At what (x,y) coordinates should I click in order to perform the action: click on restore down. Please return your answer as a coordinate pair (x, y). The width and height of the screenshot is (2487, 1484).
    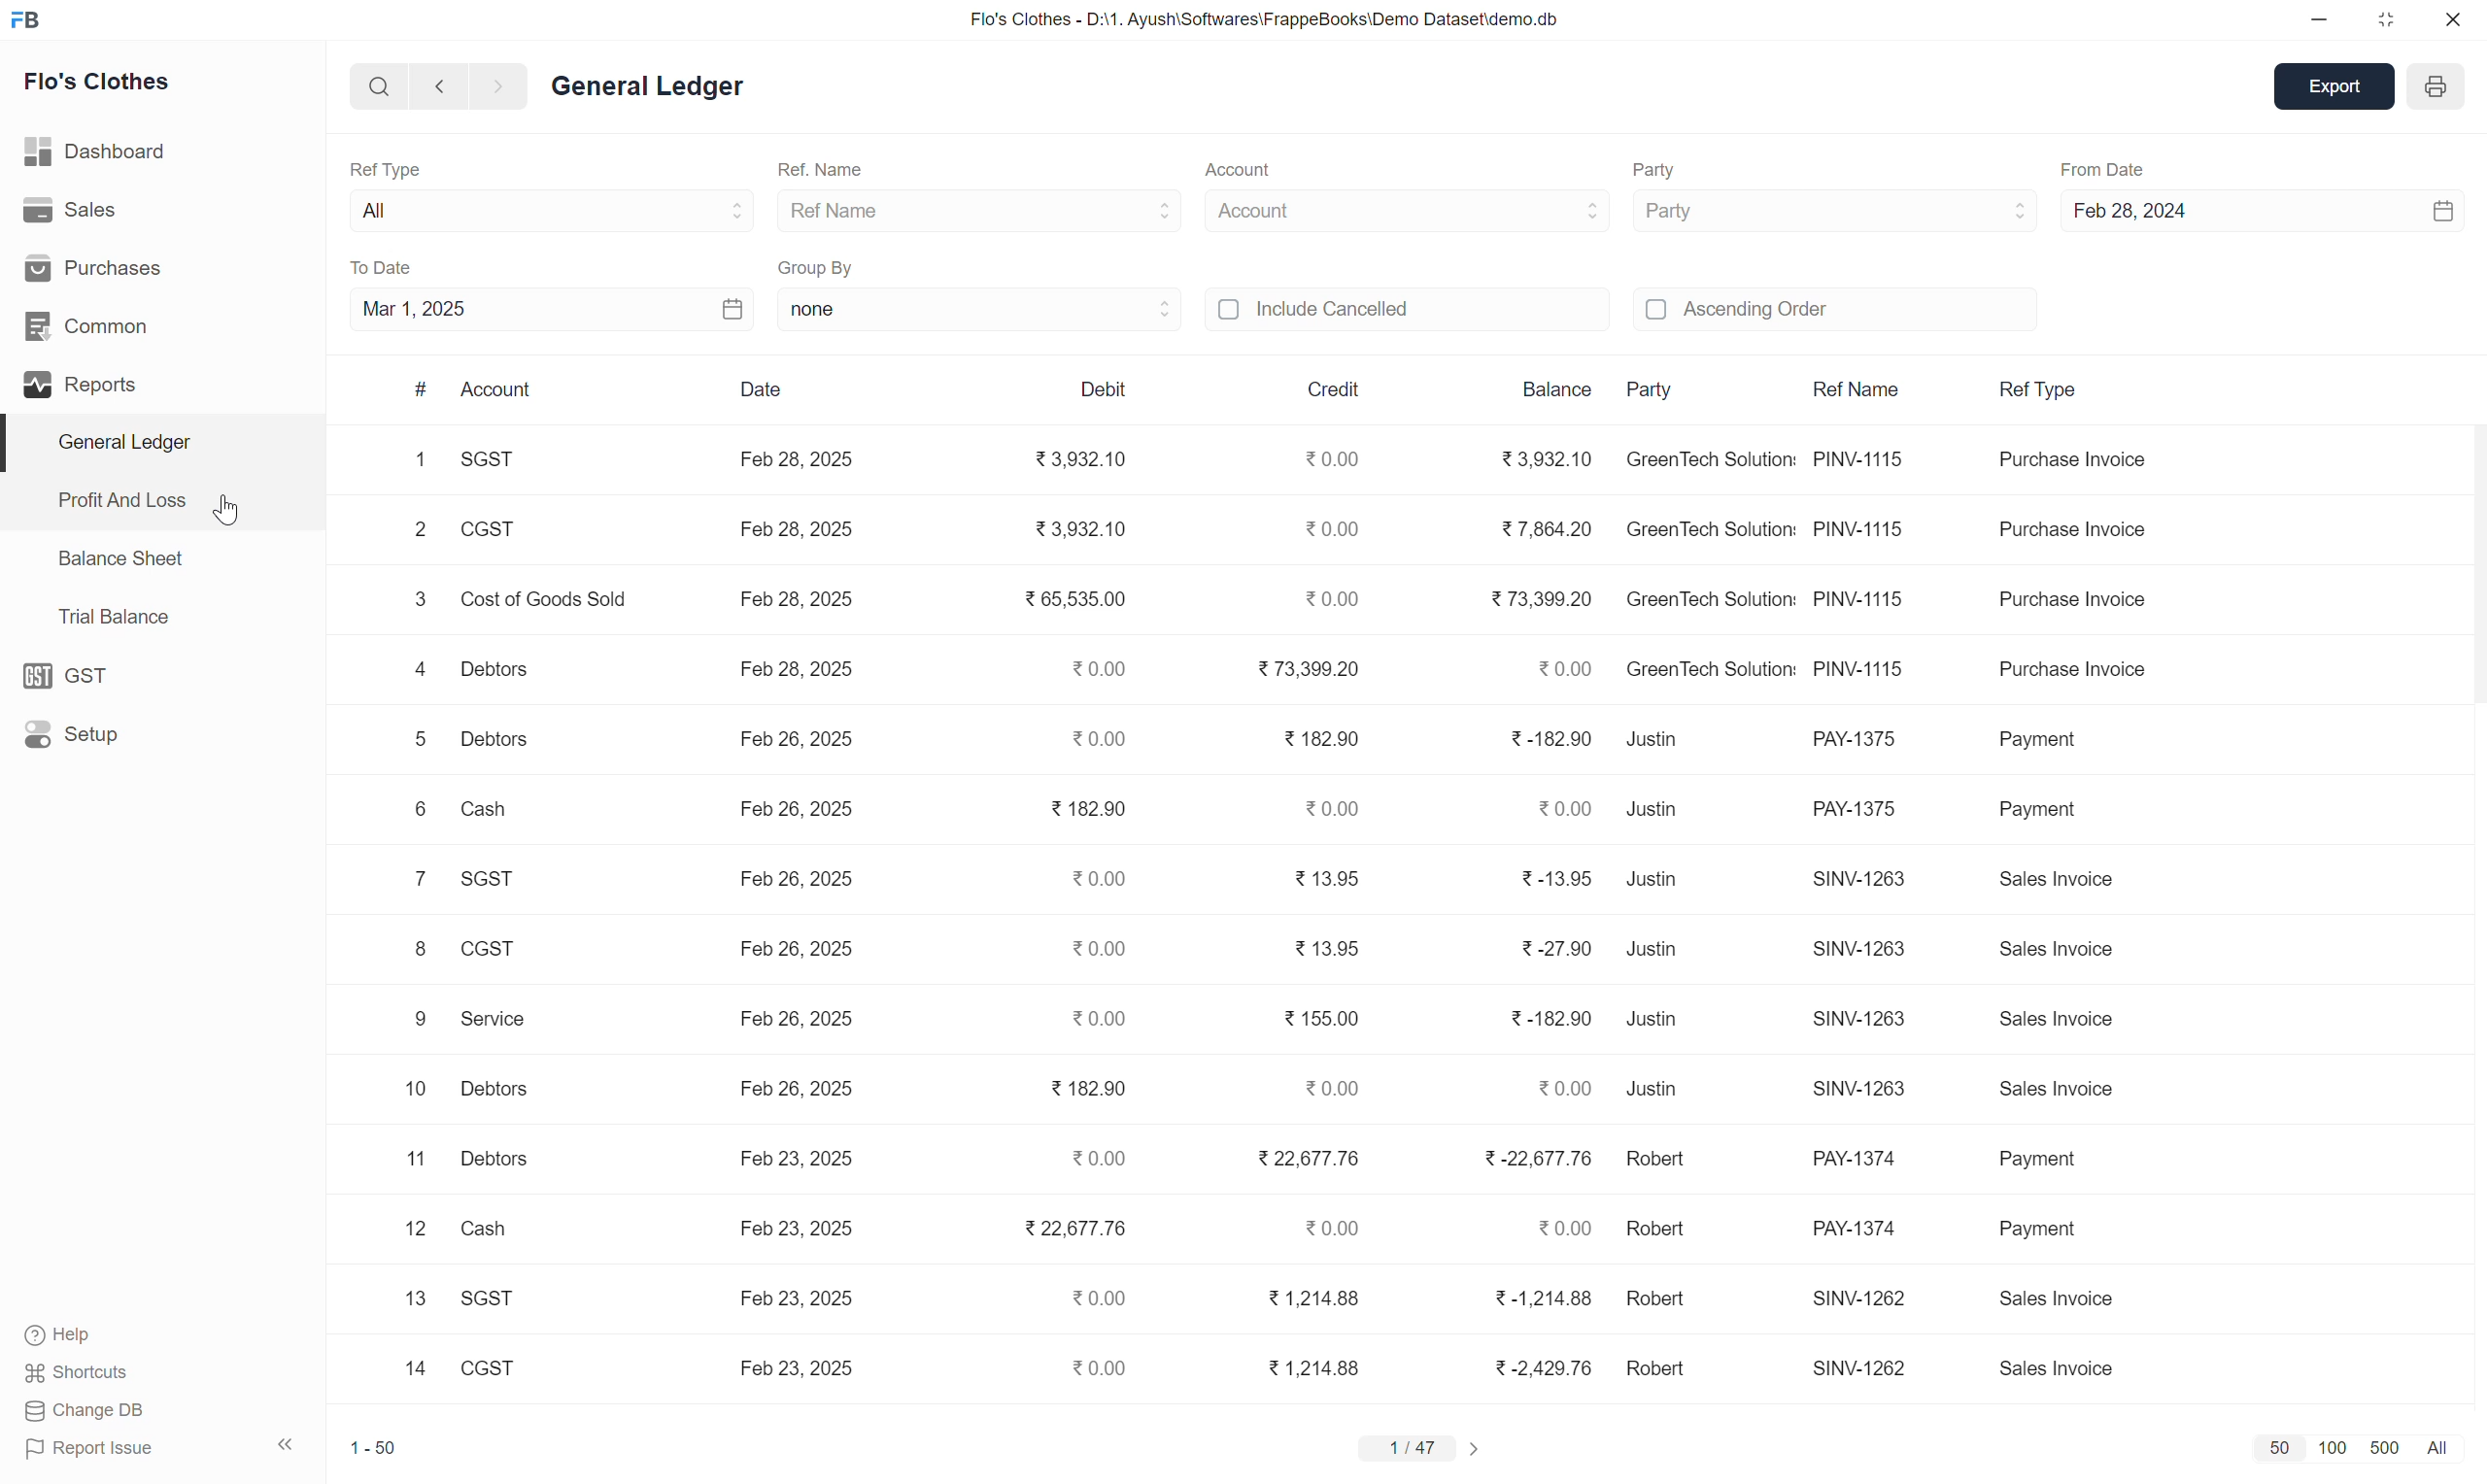
    Looking at the image, I should click on (2384, 20).